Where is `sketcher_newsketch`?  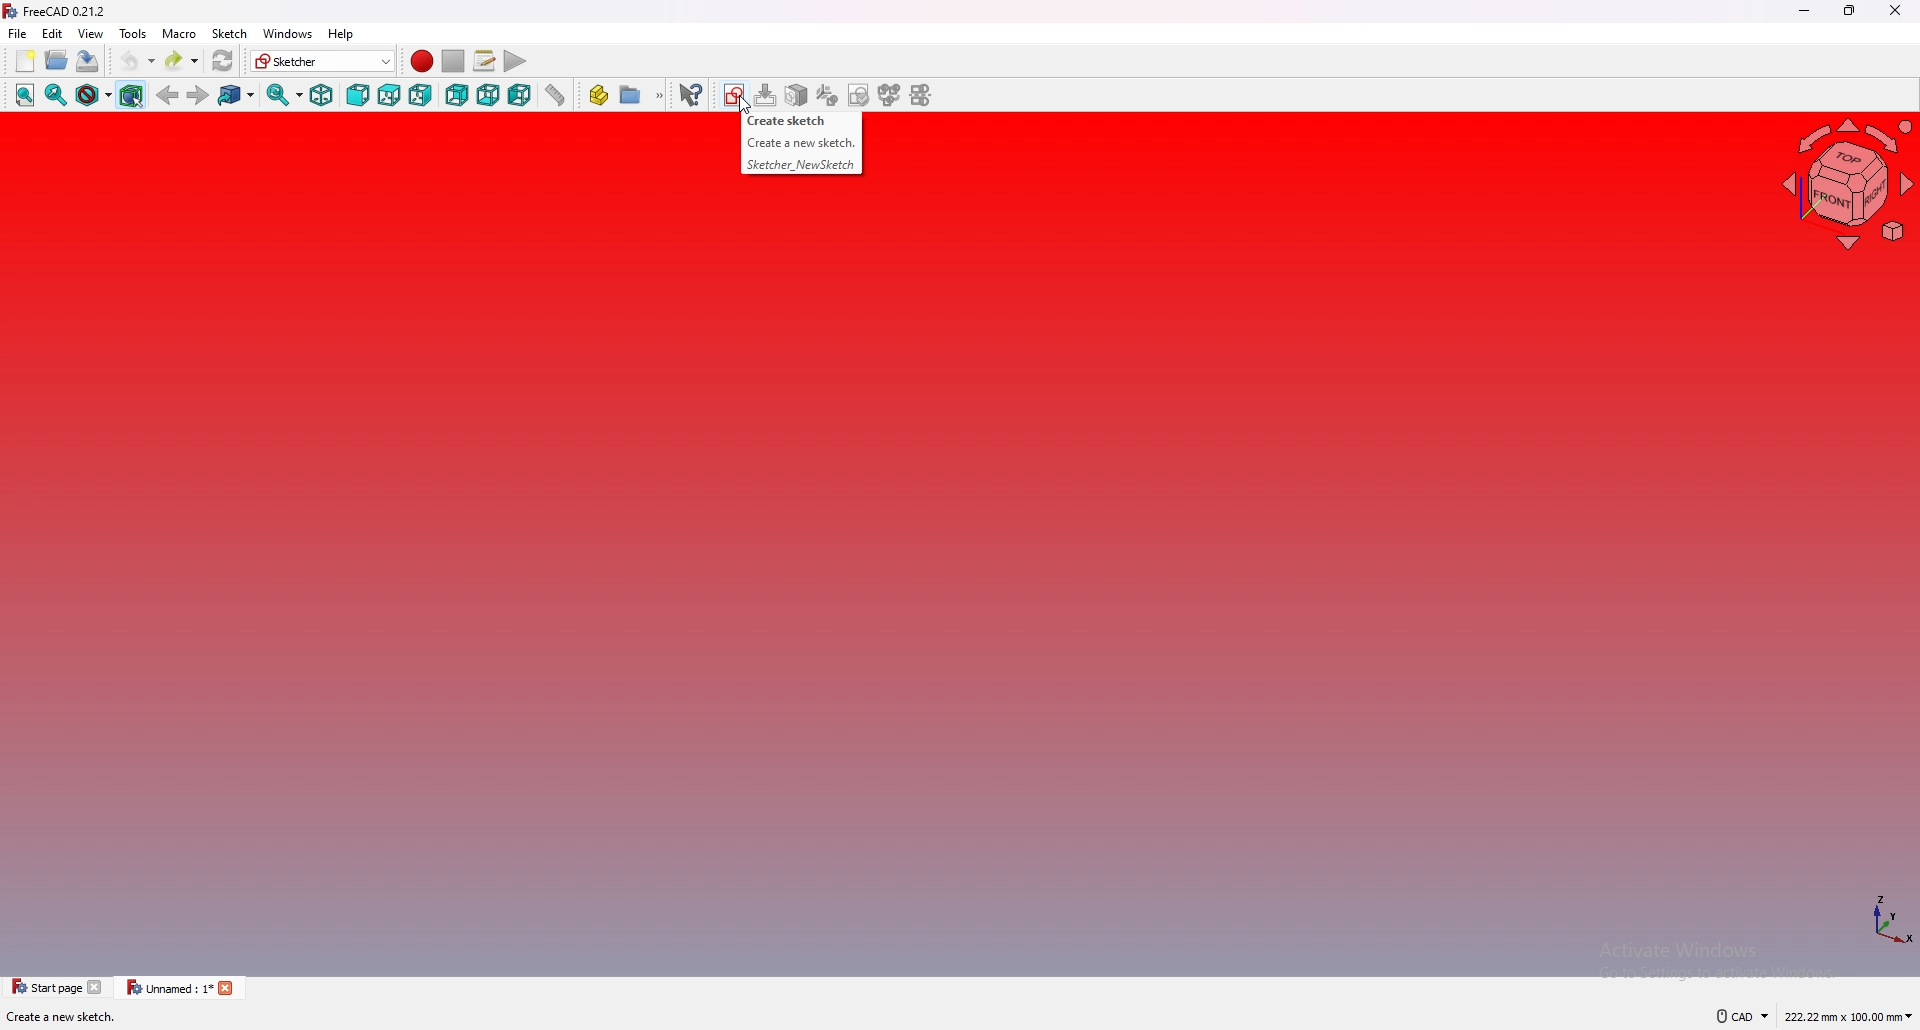
sketcher_newsketch is located at coordinates (801, 166).